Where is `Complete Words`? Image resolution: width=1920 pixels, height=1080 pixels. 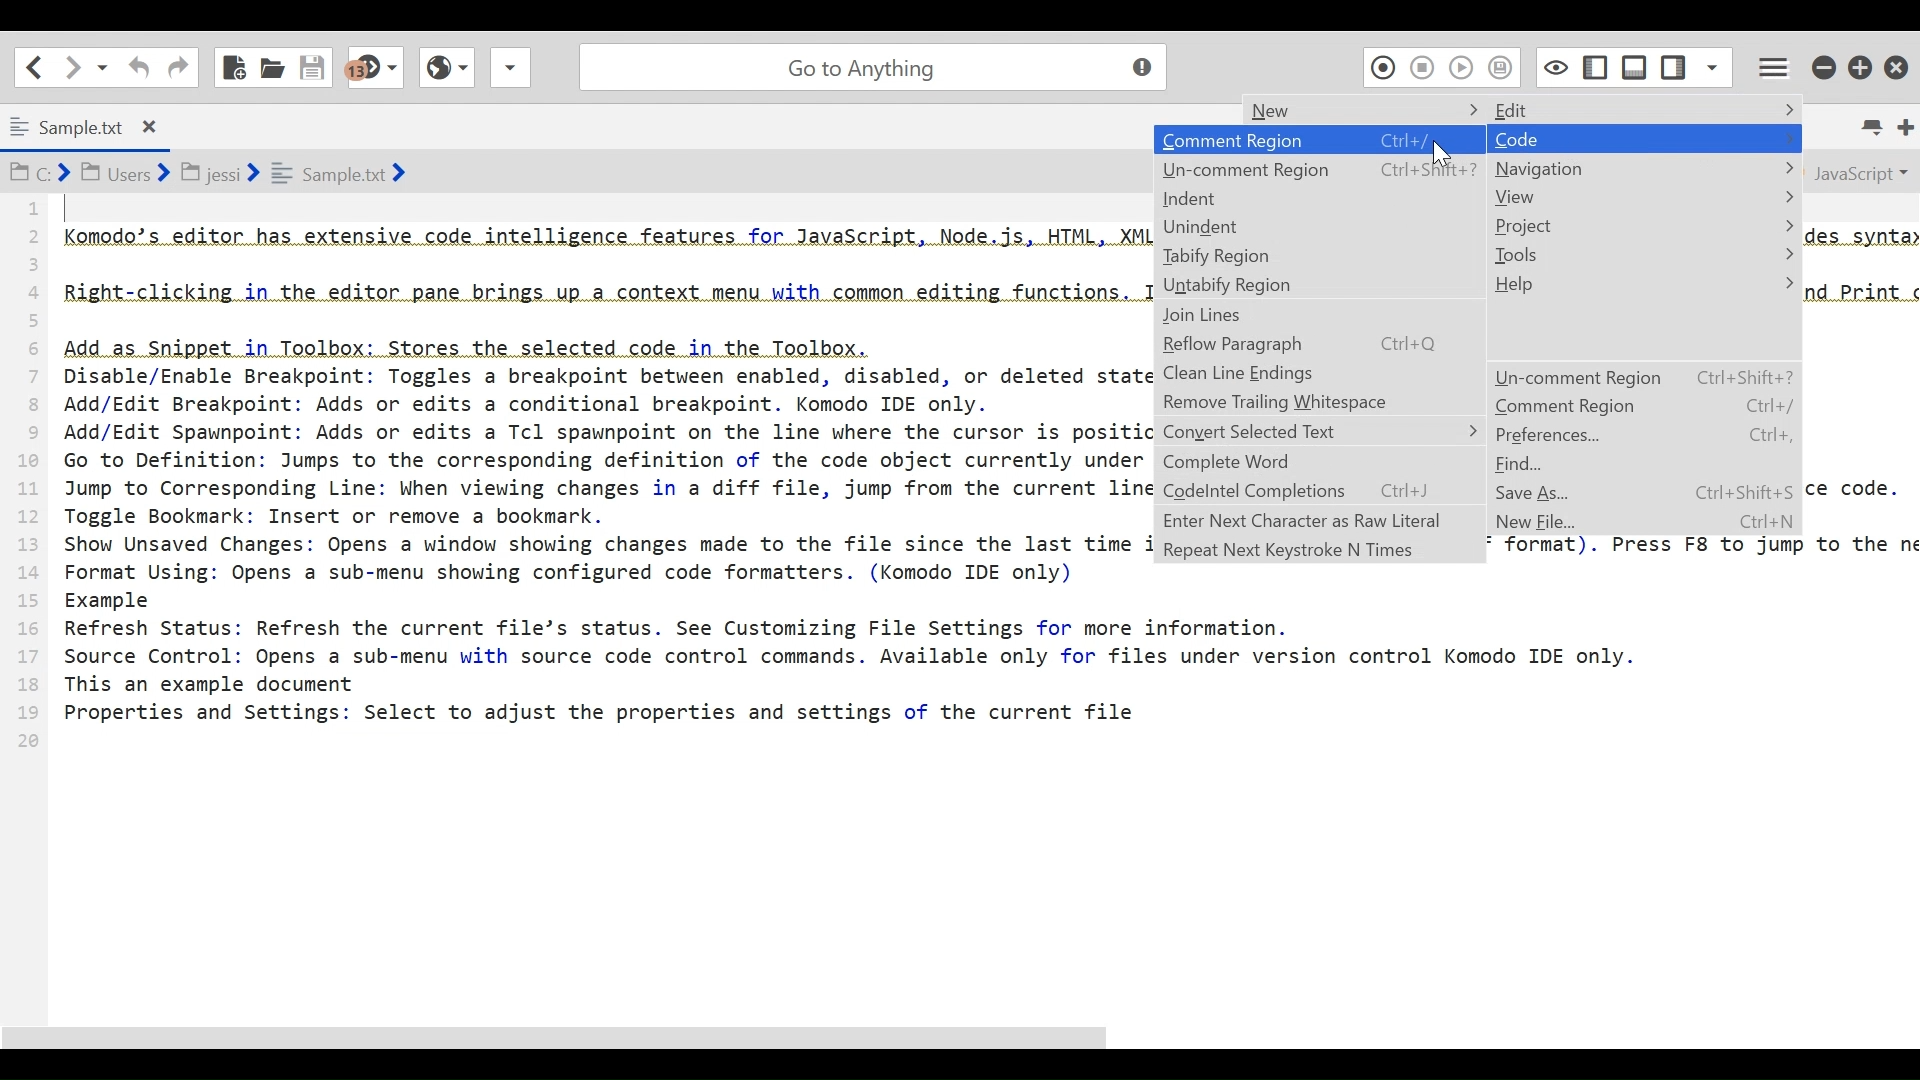 Complete Words is located at coordinates (1319, 462).